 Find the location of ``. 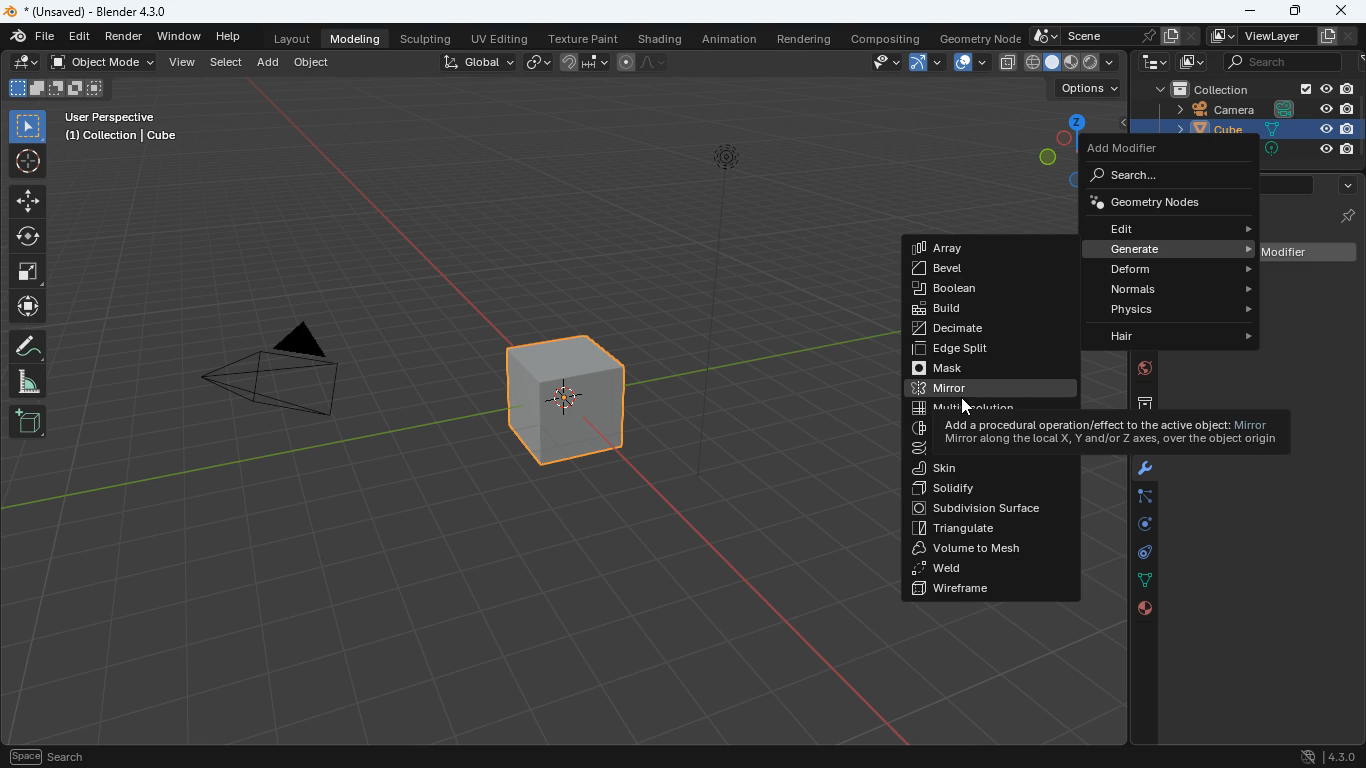

 is located at coordinates (919, 428).